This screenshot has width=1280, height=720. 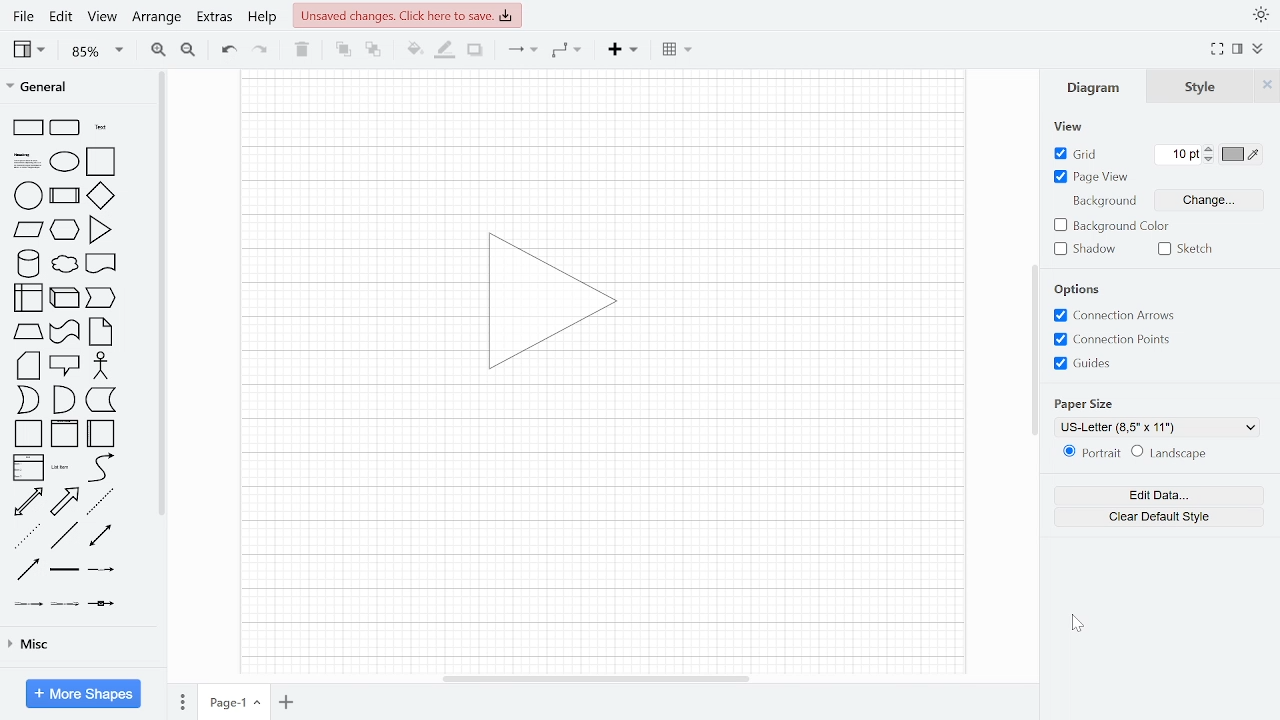 I want to click on Insert, so click(x=680, y=50).